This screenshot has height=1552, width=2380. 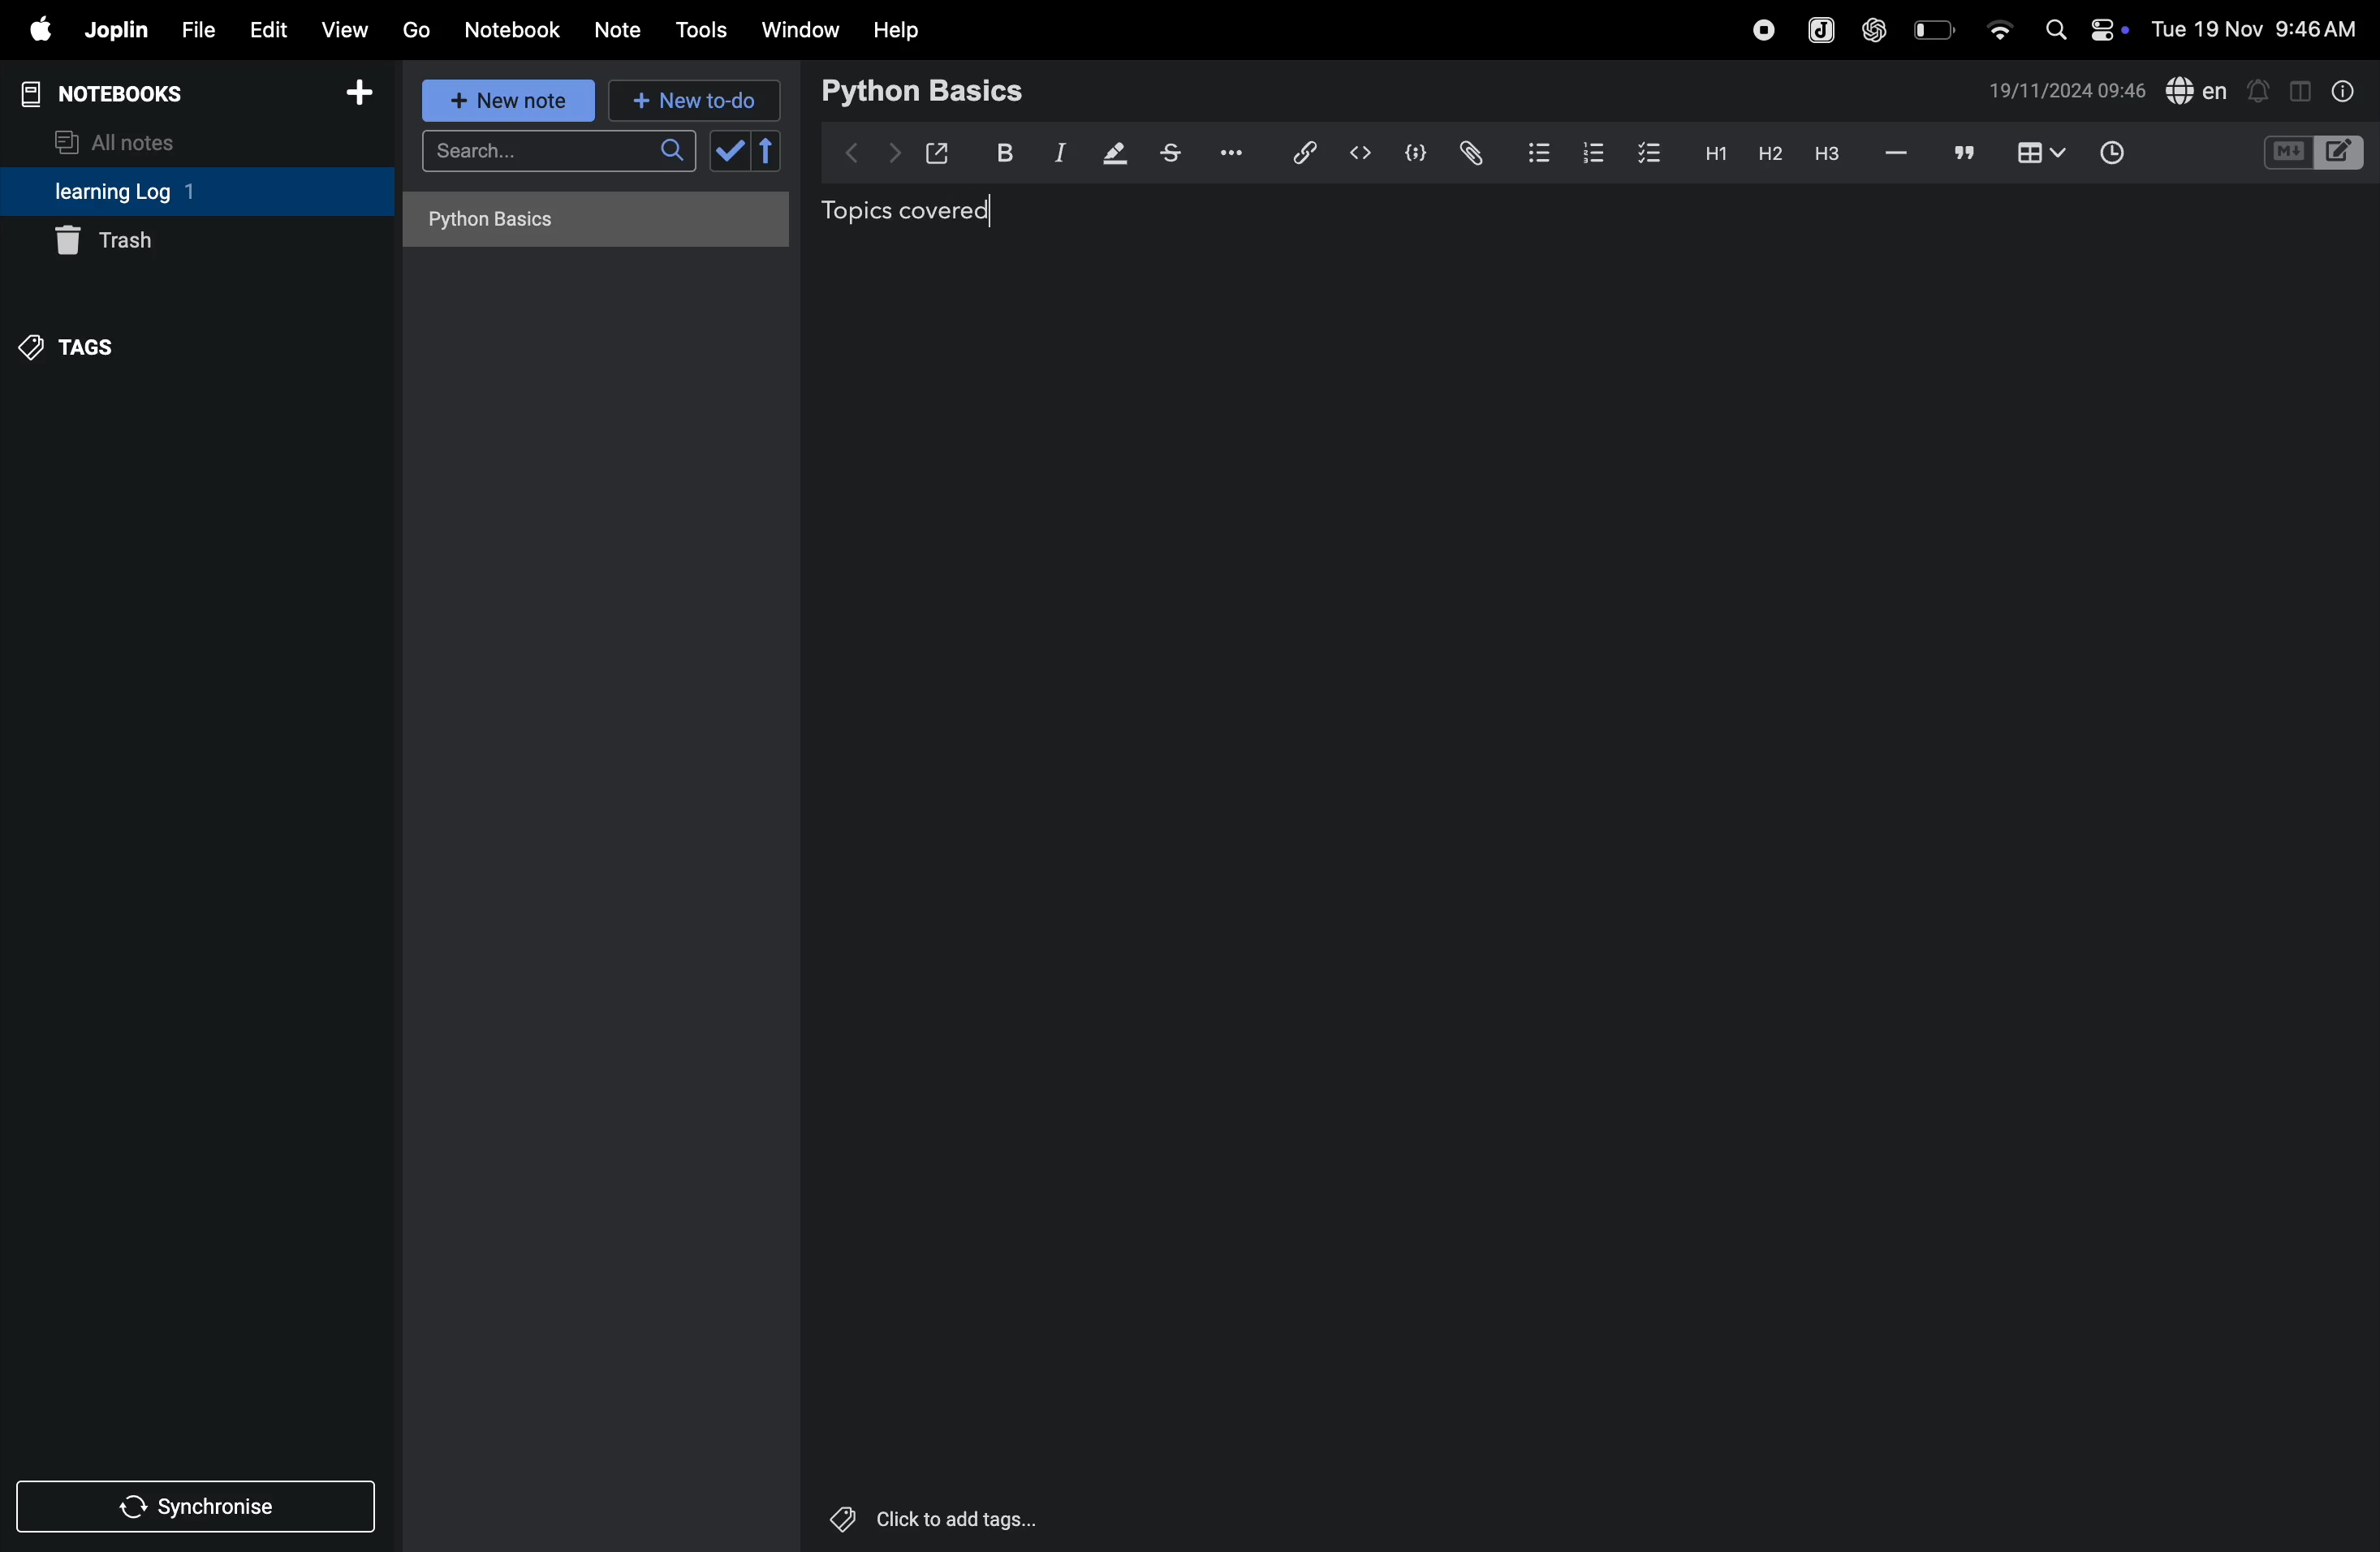 What do you see at coordinates (414, 29) in the screenshot?
I see `go` at bounding box center [414, 29].